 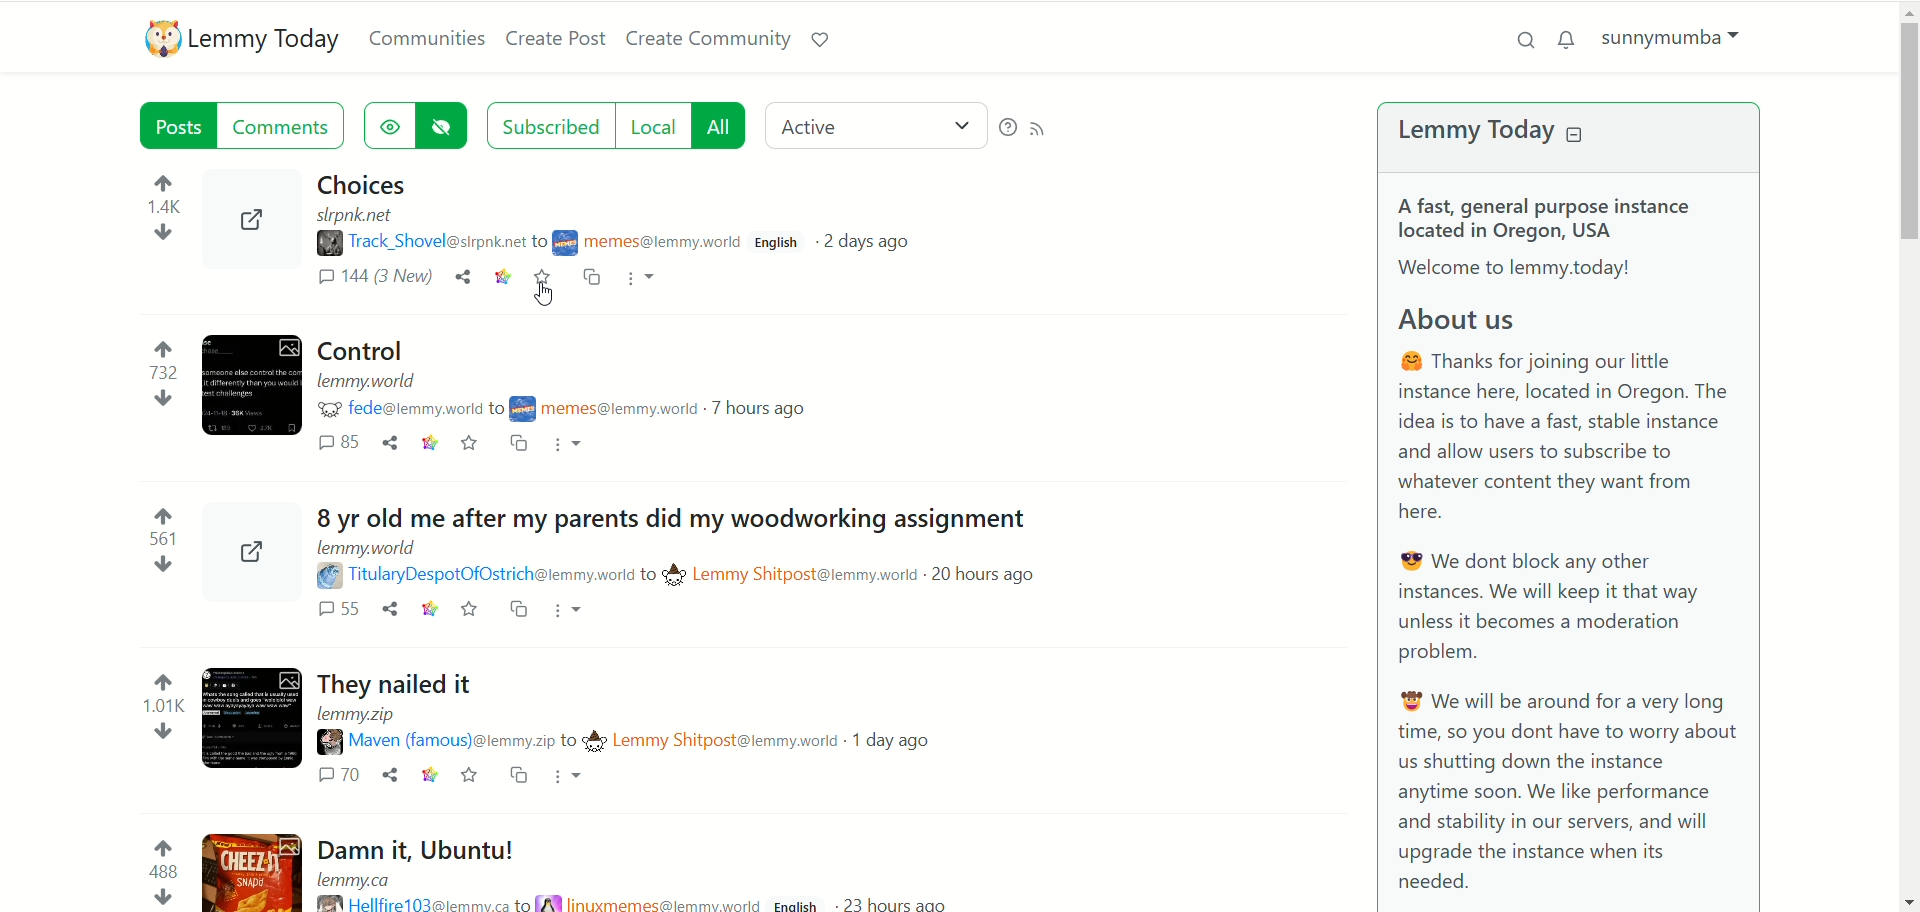 I want to click on search, so click(x=1527, y=40).